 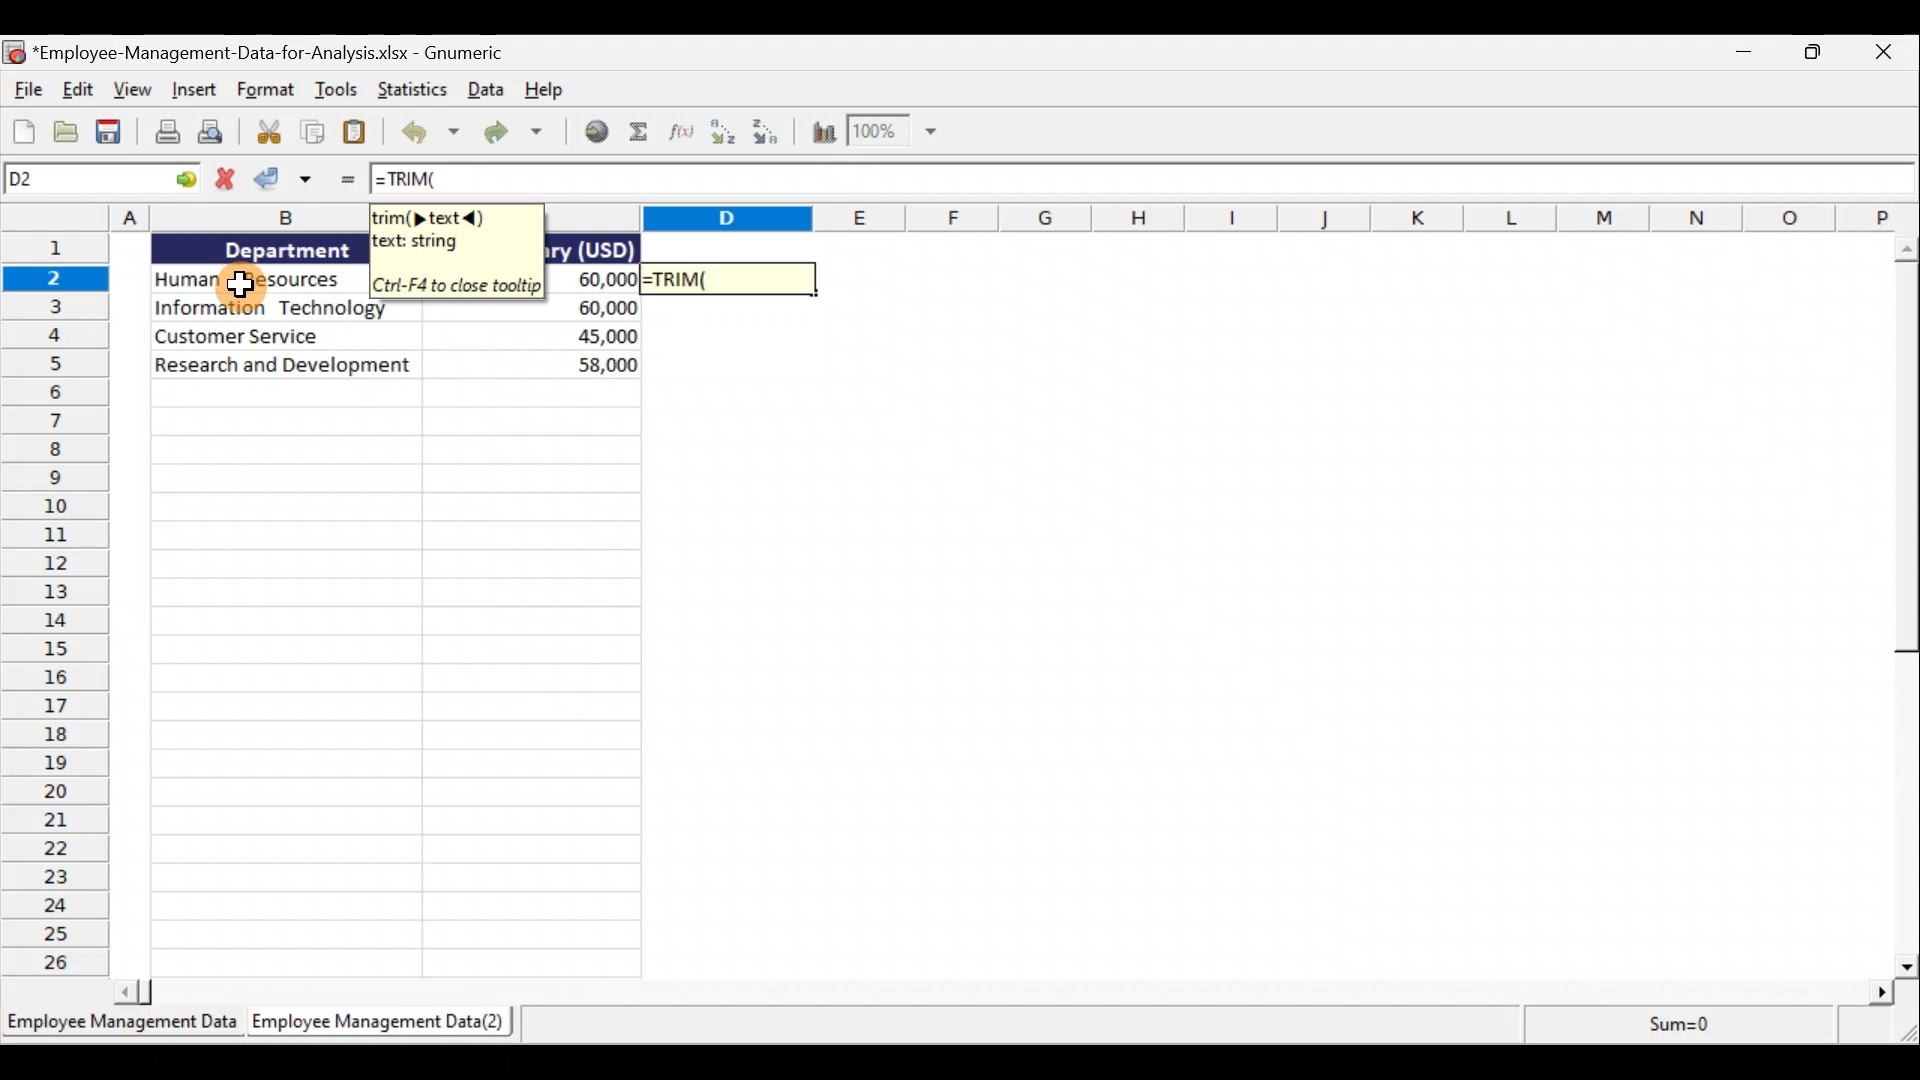 What do you see at coordinates (347, 183) in the screenshot?
I see `Enter Formula` at bounding box center [347, 183].